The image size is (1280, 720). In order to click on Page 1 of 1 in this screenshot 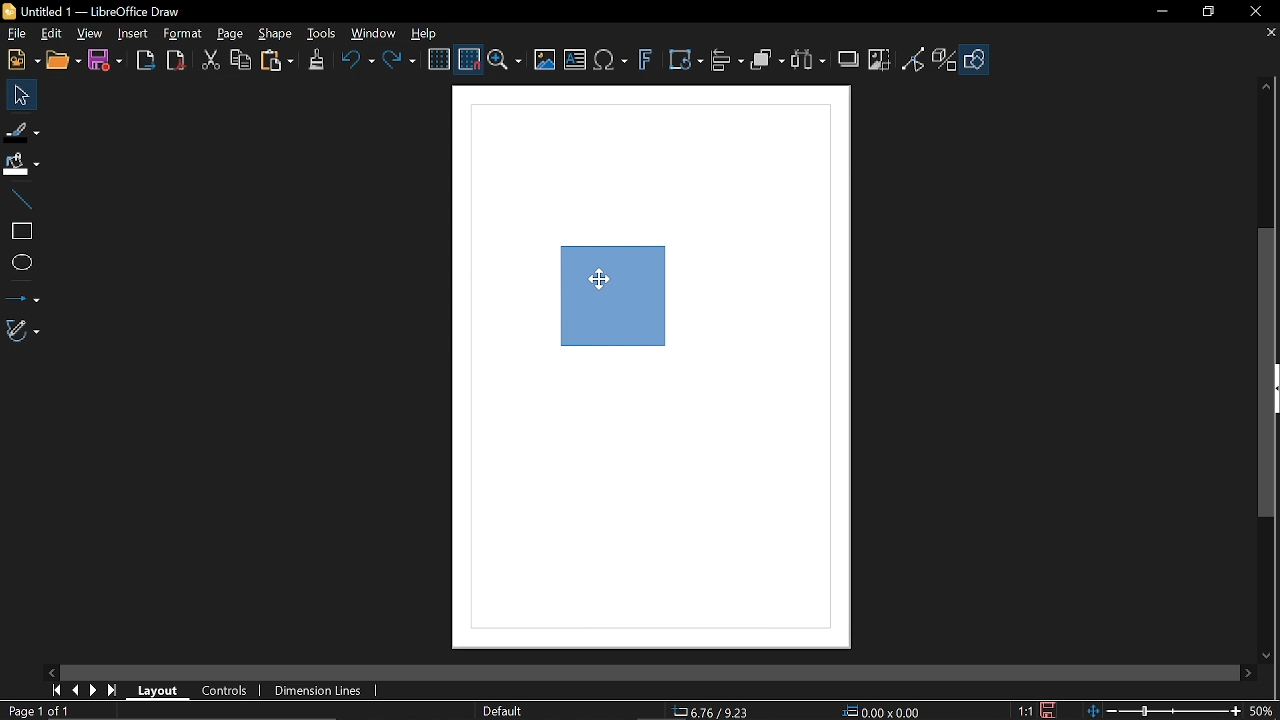, I will do `click(49, 711)`.